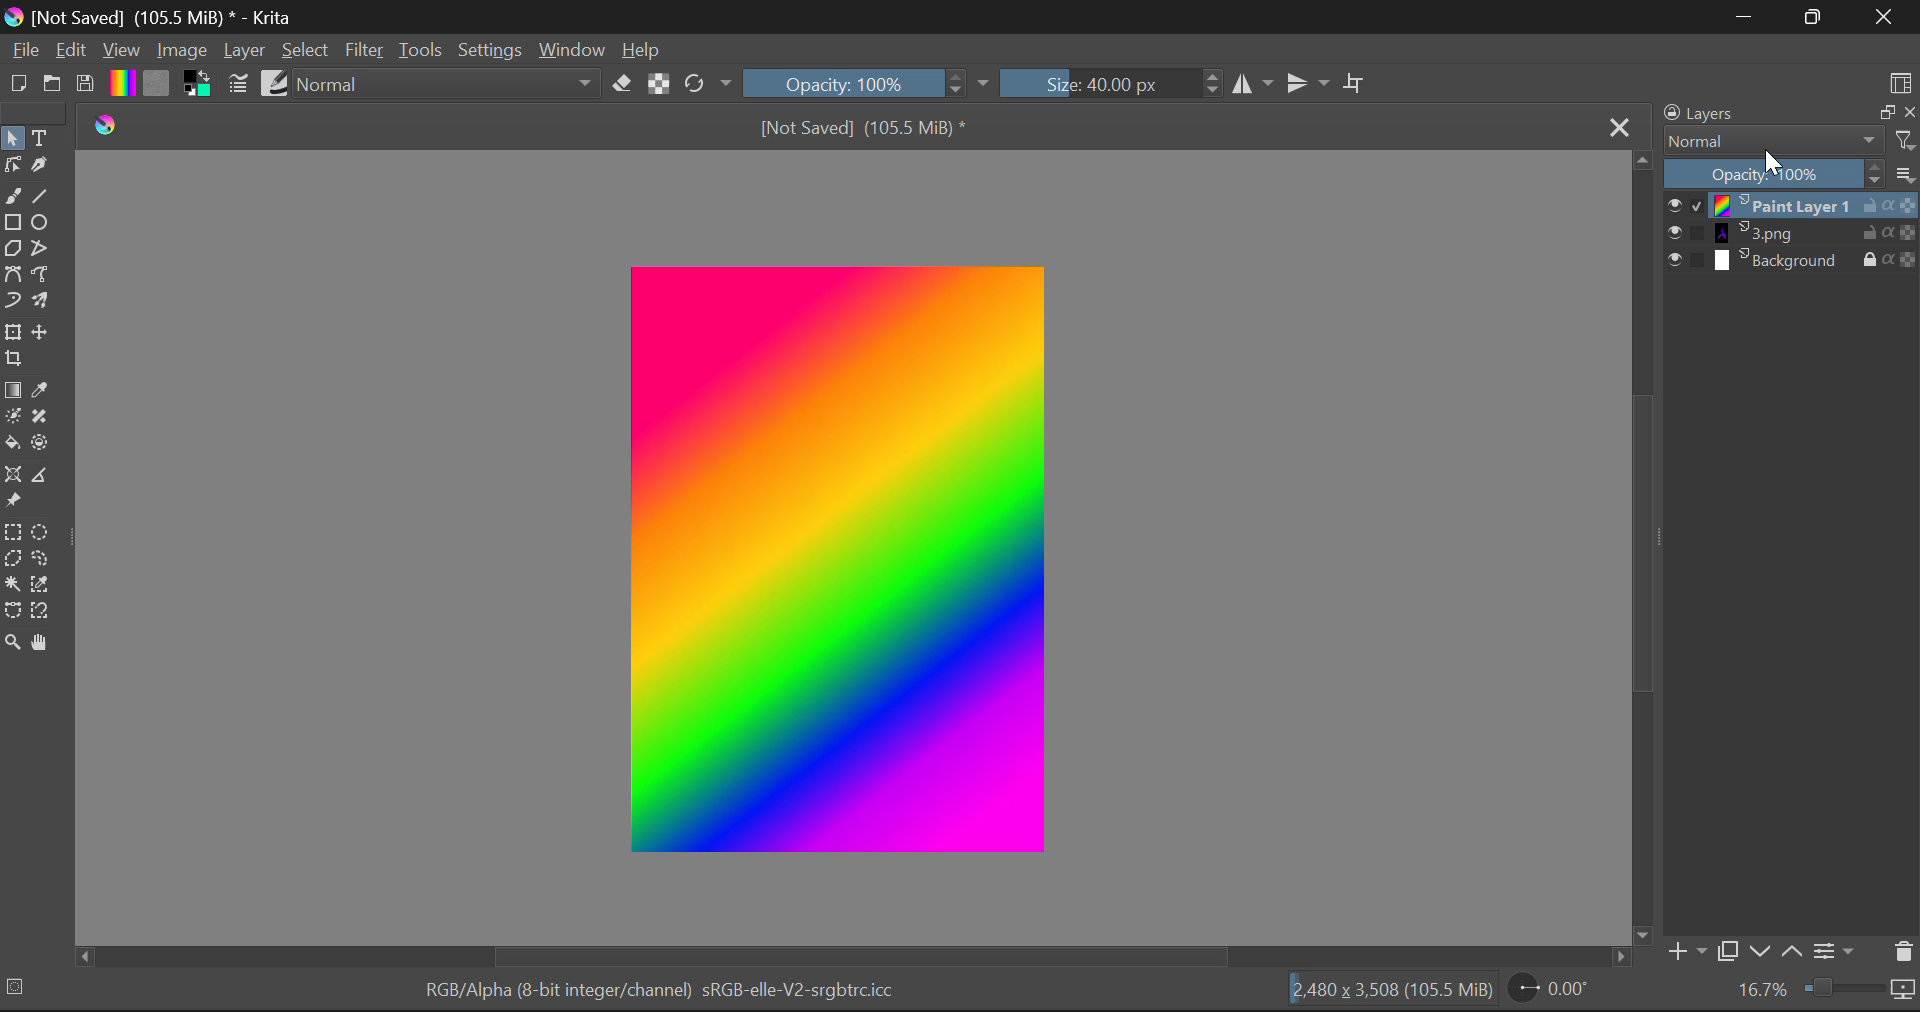  I want to click on Copy Layer, so click(1730, 949).